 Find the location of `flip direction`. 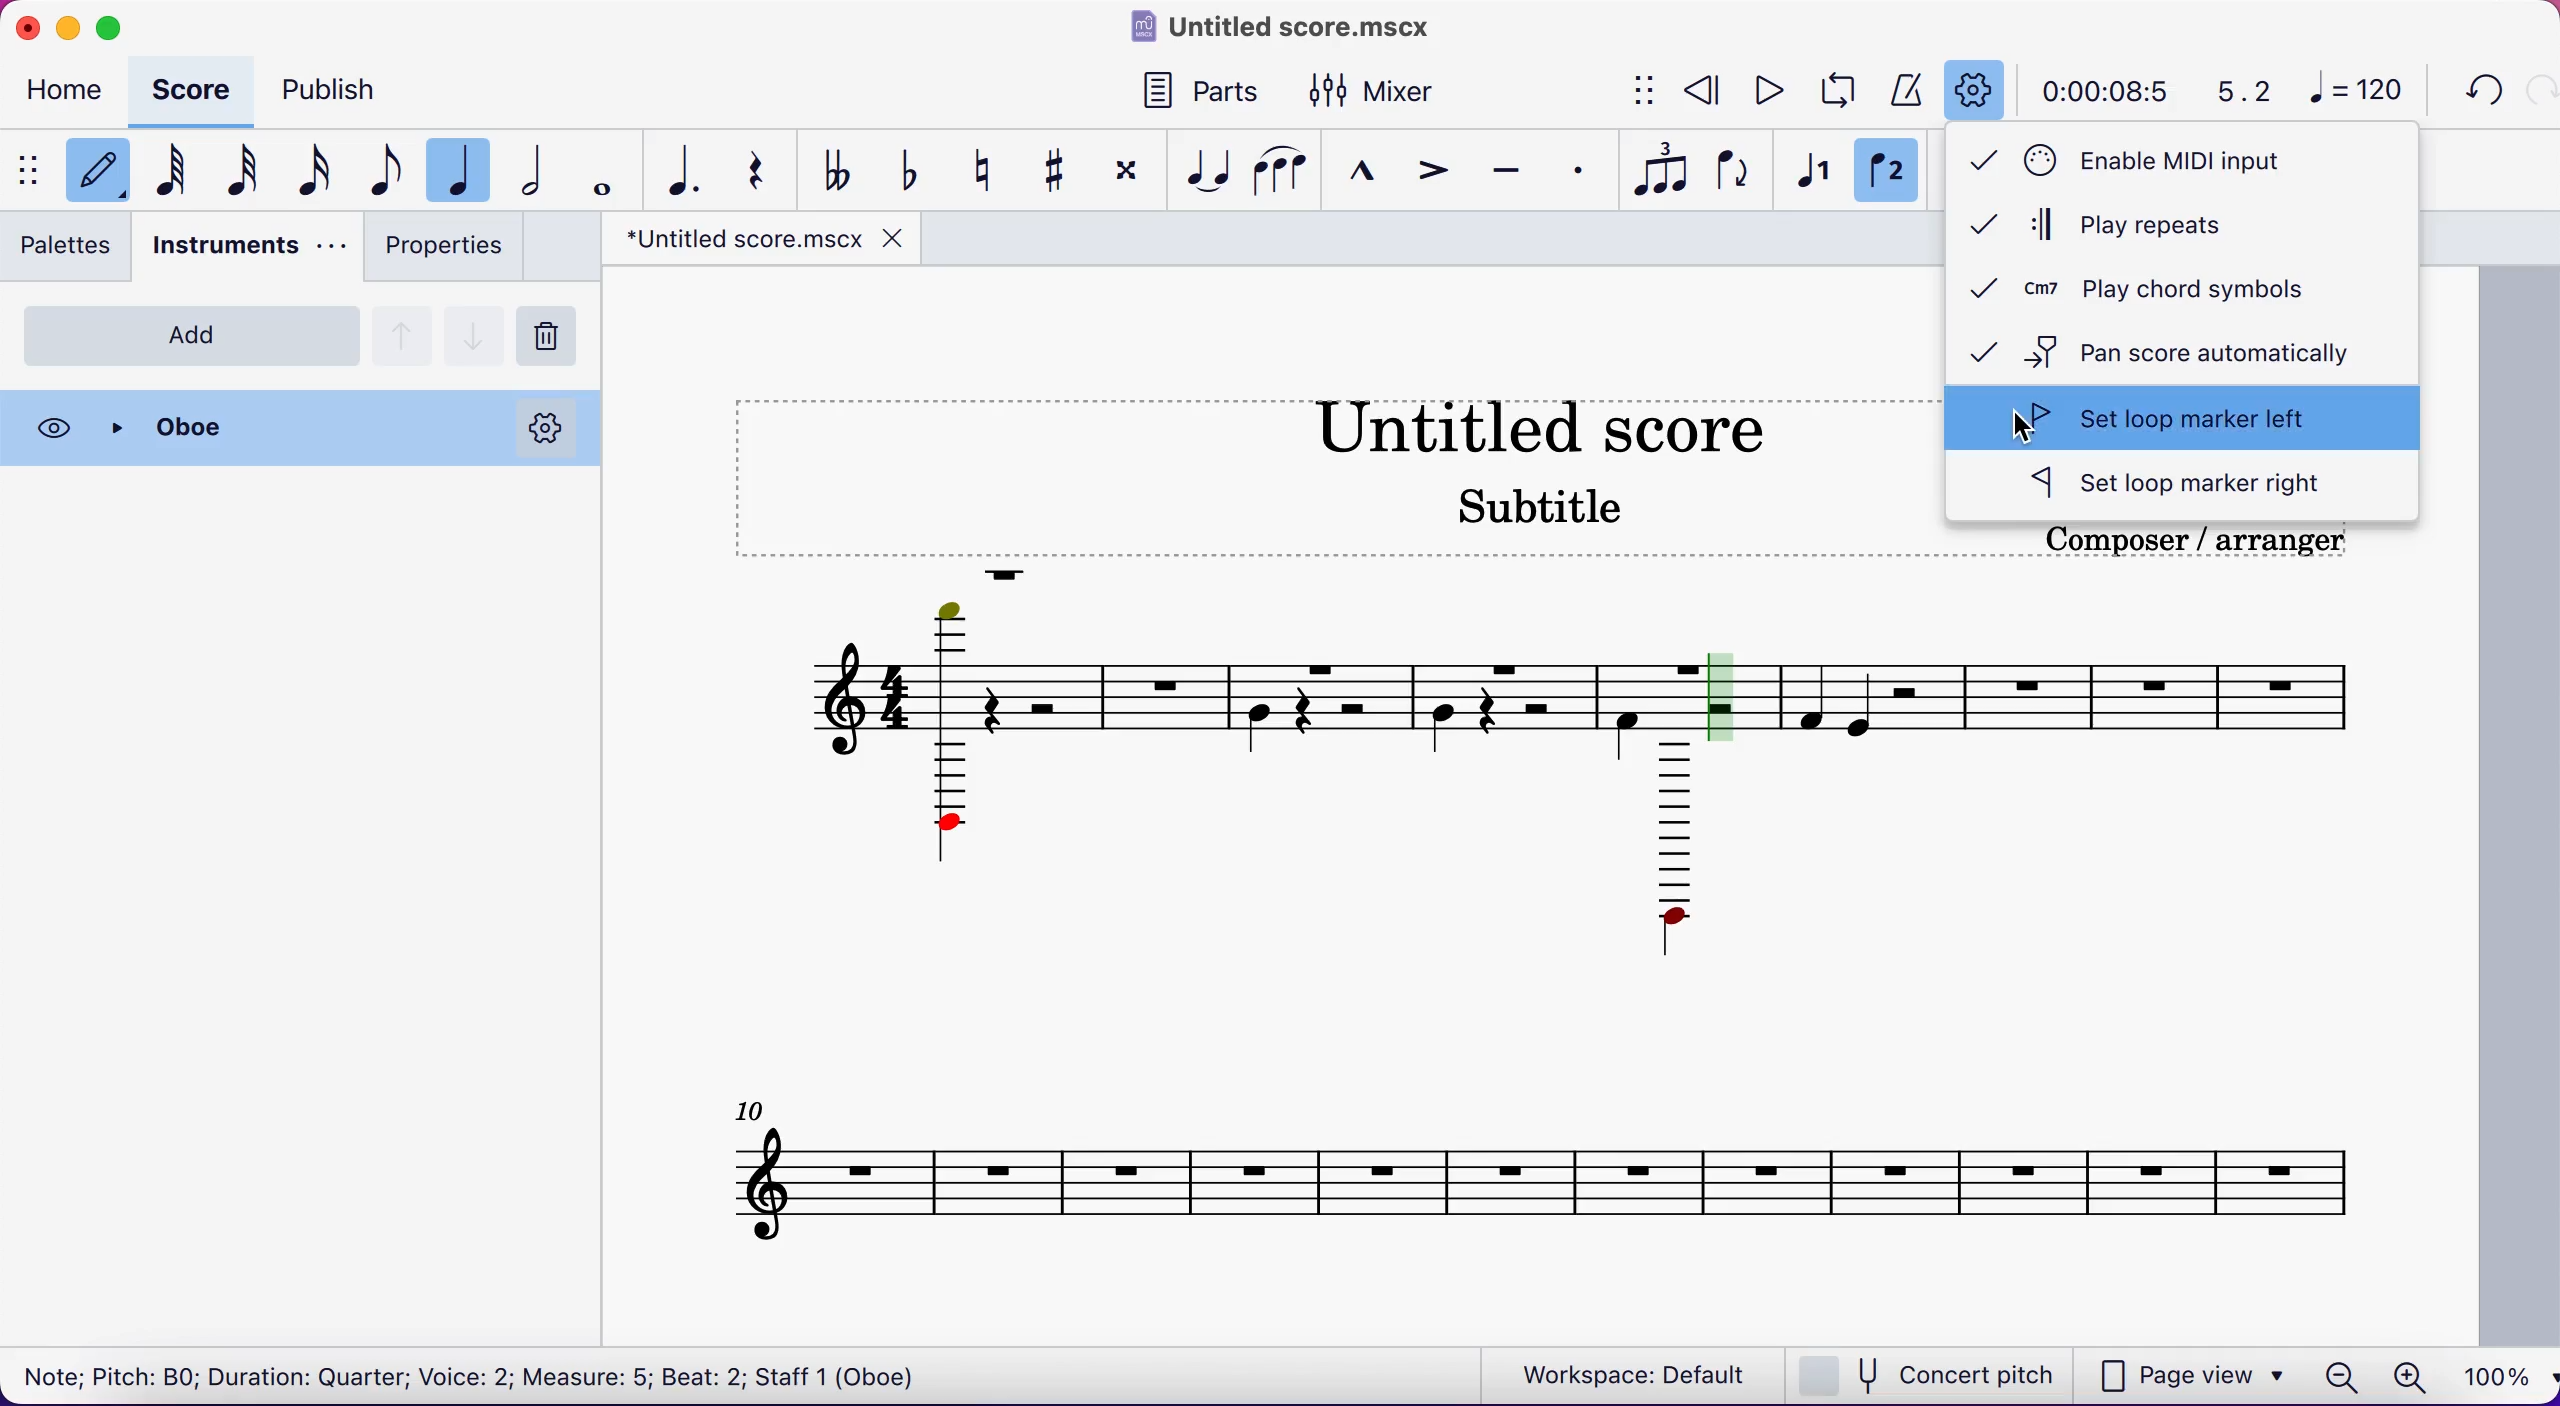

flip direction is located at coordinates (1738, 175).